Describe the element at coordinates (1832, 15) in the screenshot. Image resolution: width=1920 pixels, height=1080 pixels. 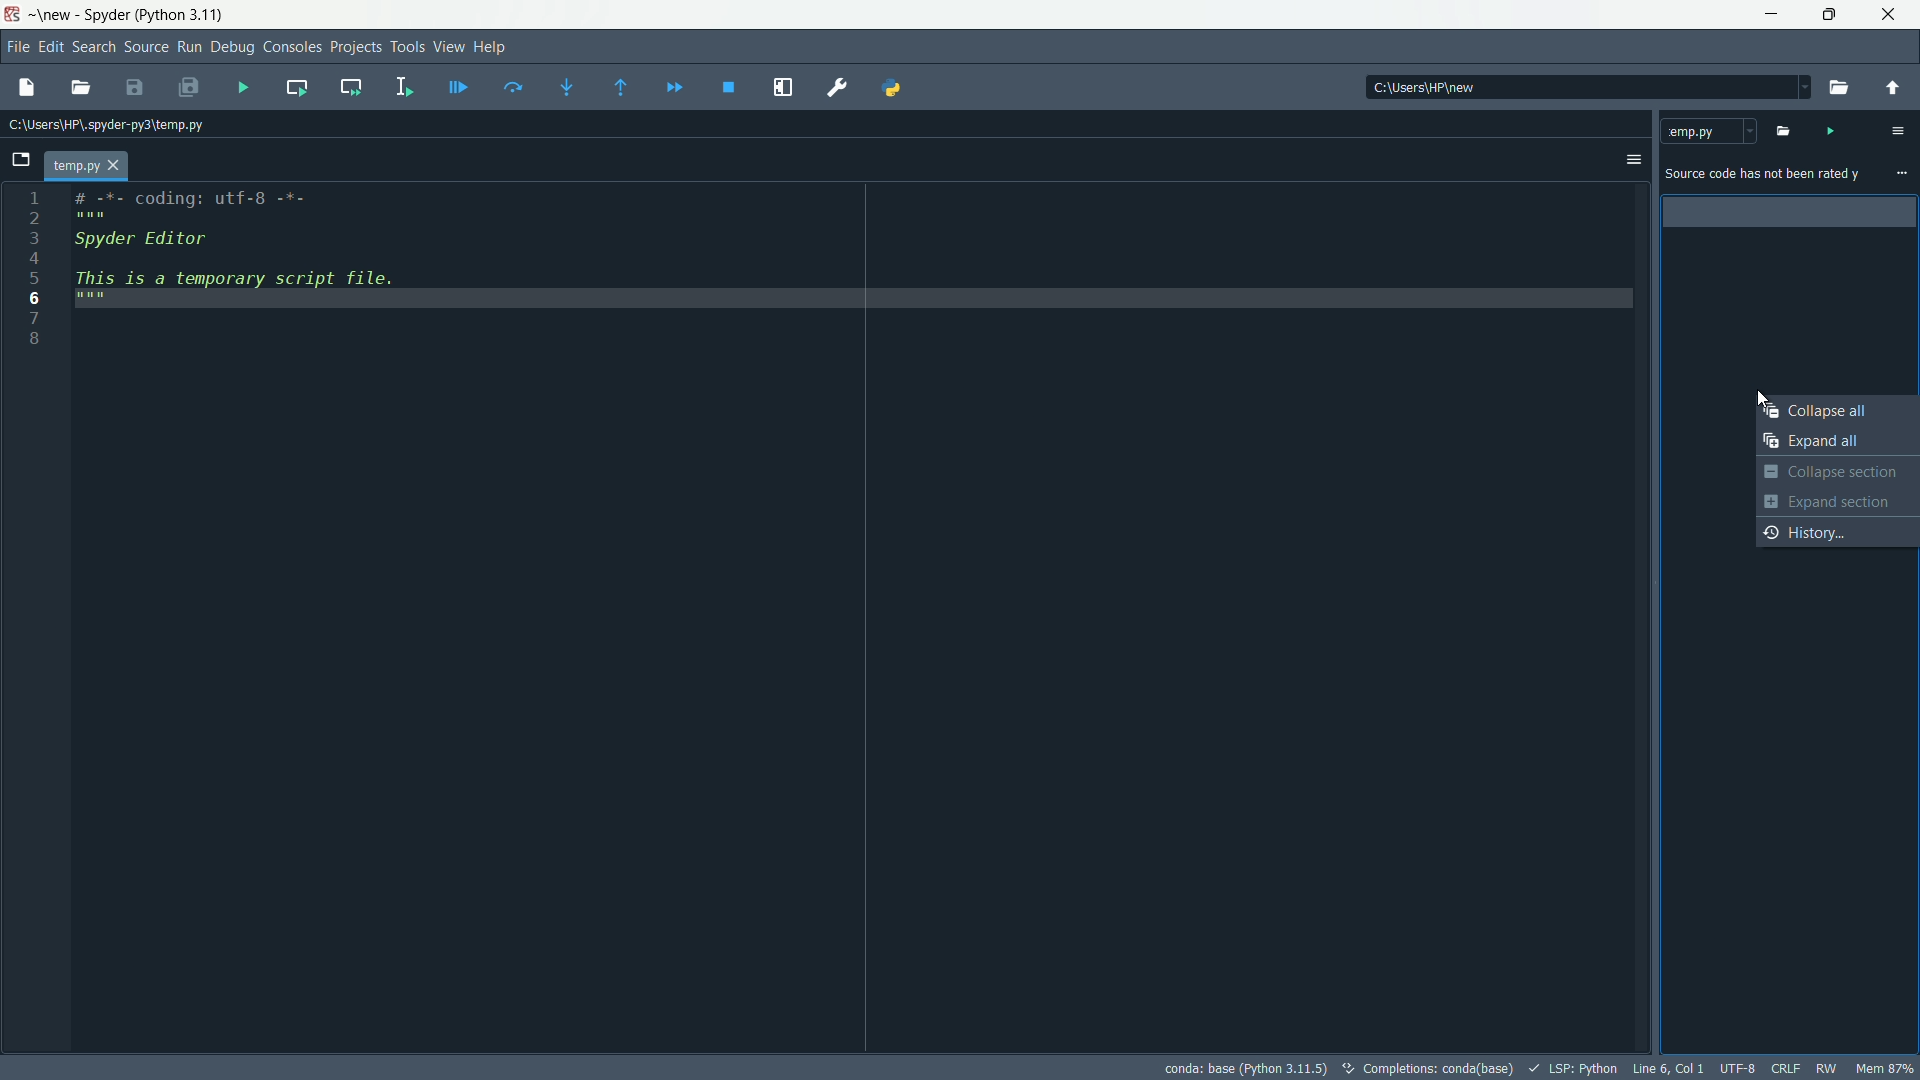
I see `maximize` at that location.